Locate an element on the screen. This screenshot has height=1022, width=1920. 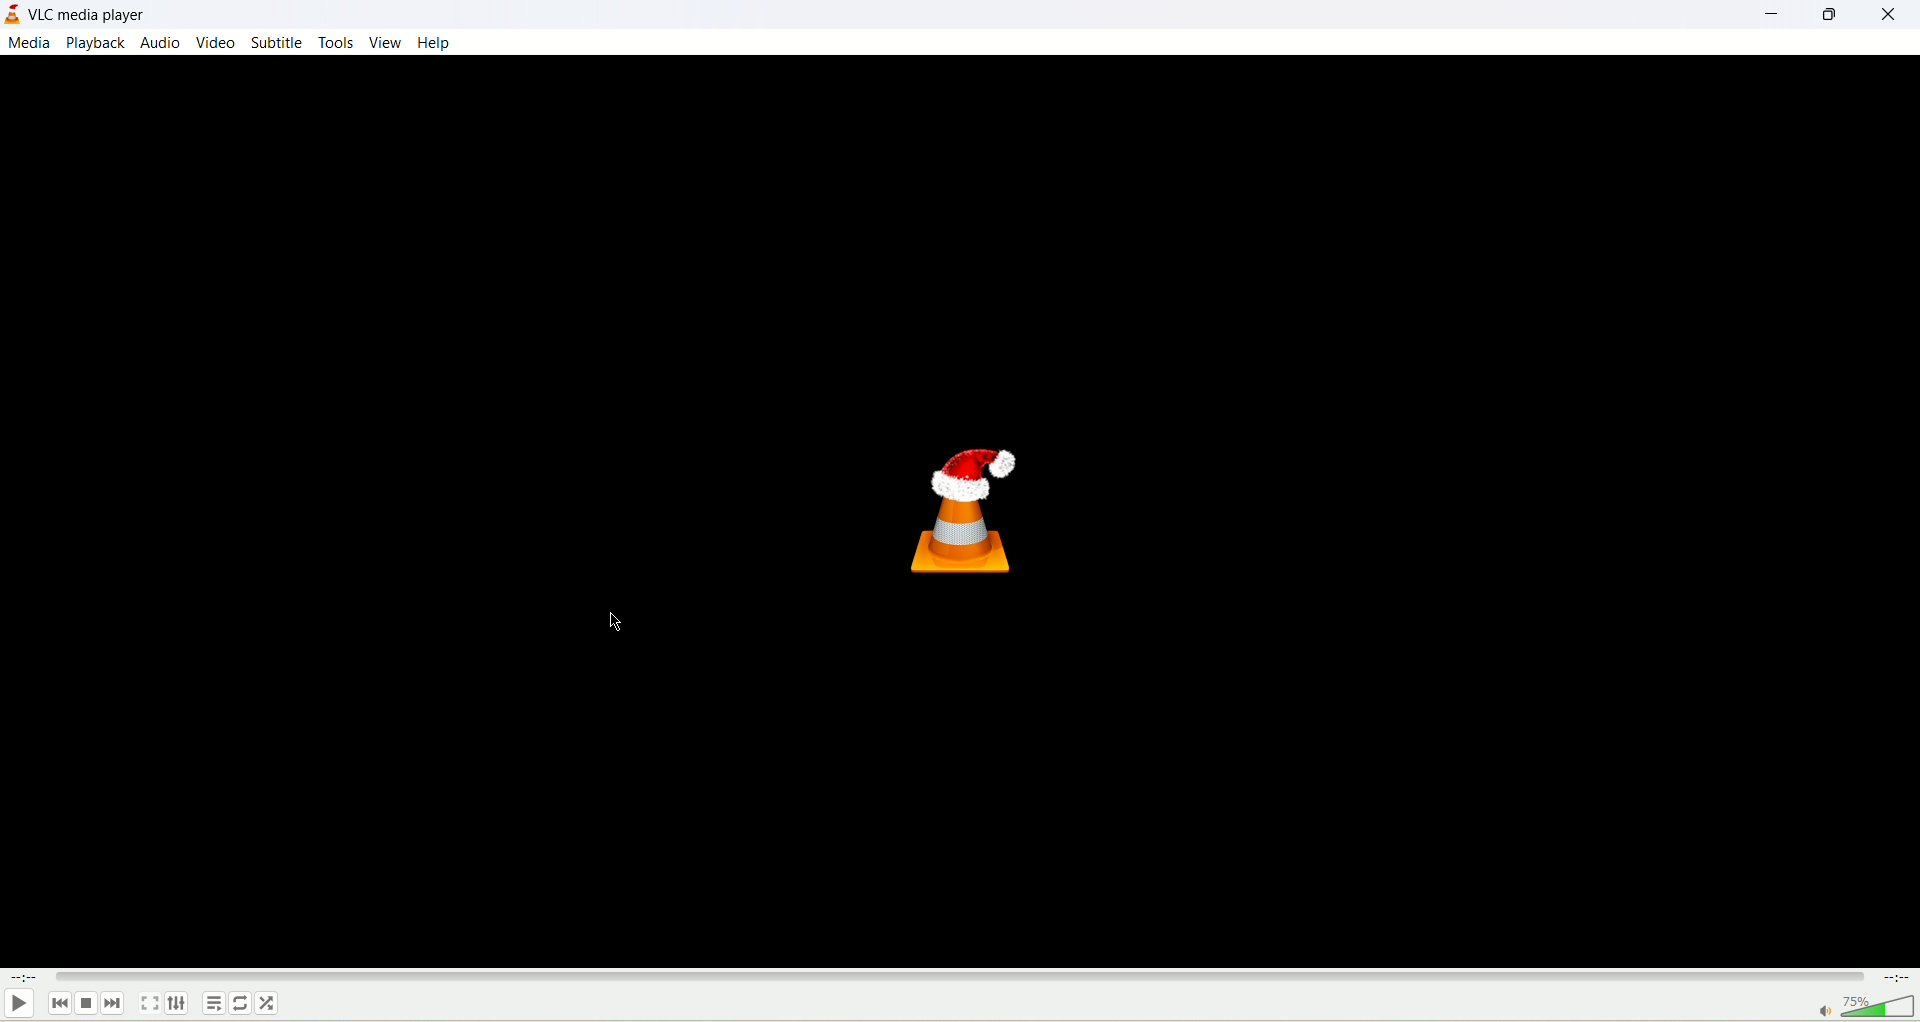
Icon is located at coordinates (960, 507).